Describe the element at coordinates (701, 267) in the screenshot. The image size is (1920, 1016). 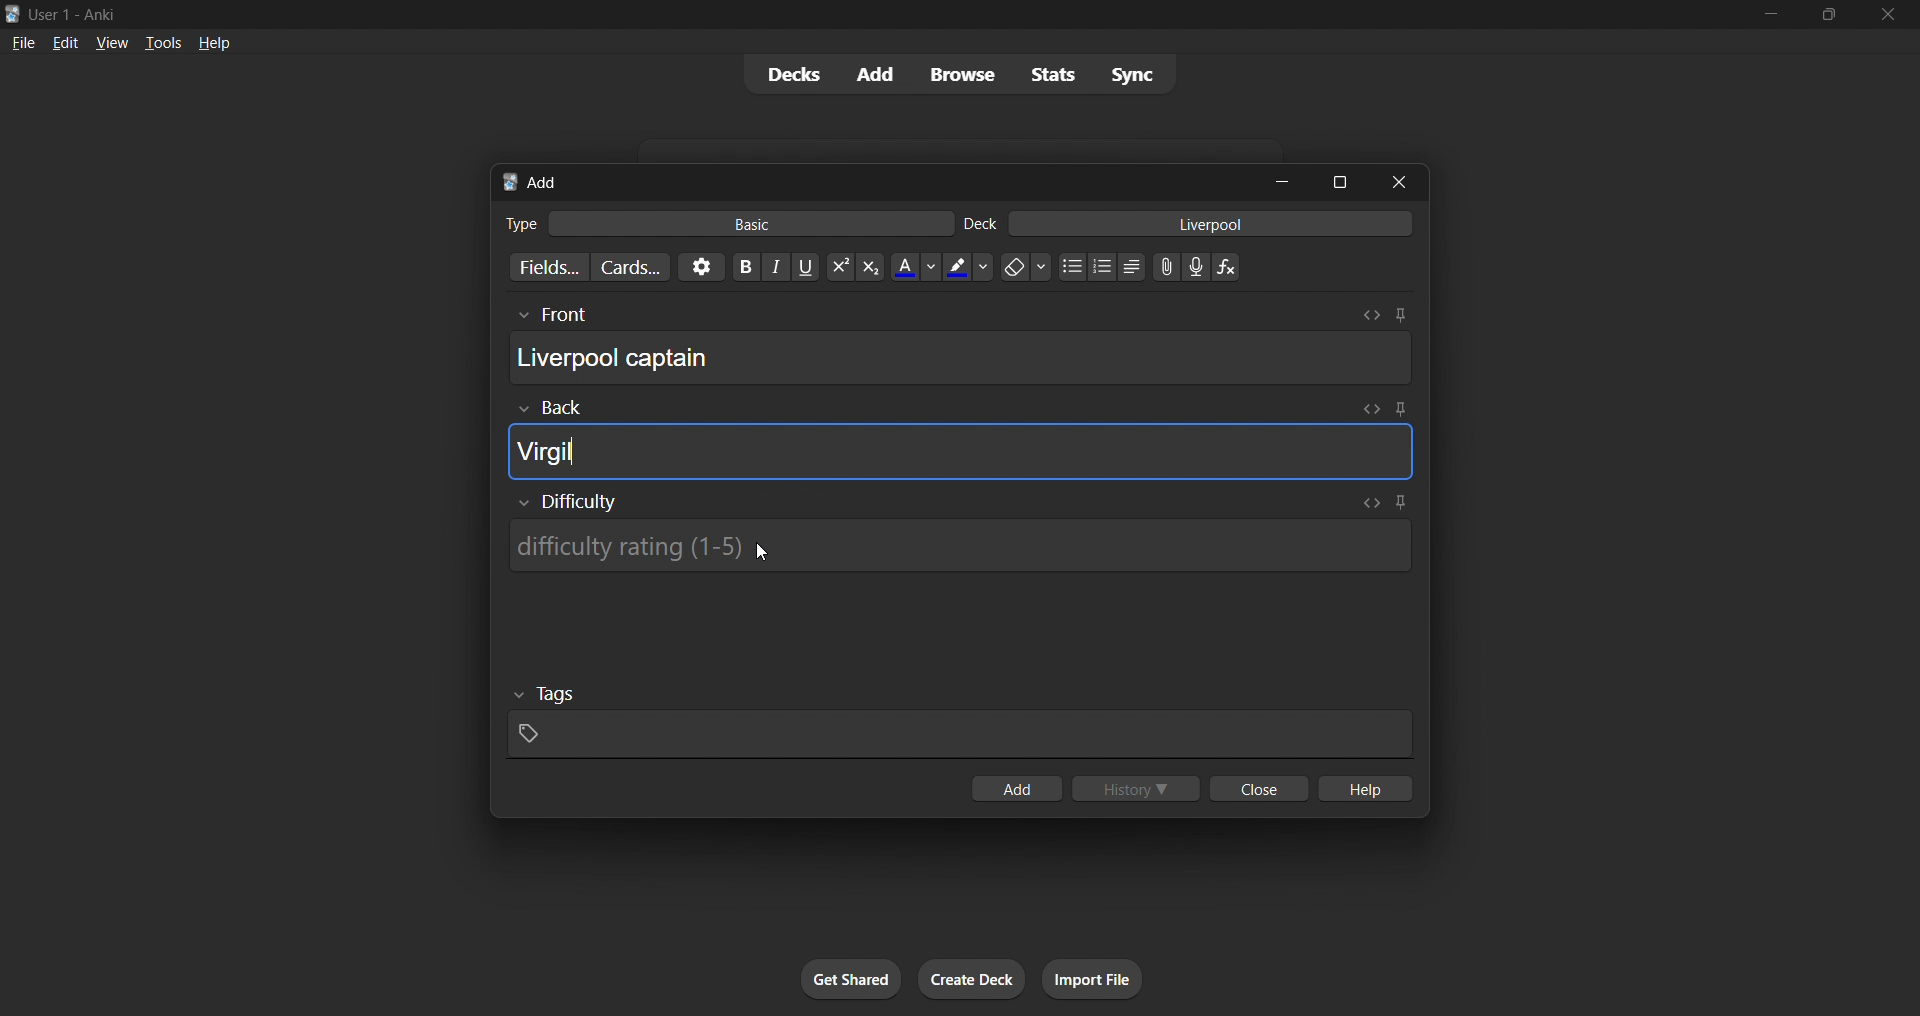
I see `options` at that location.